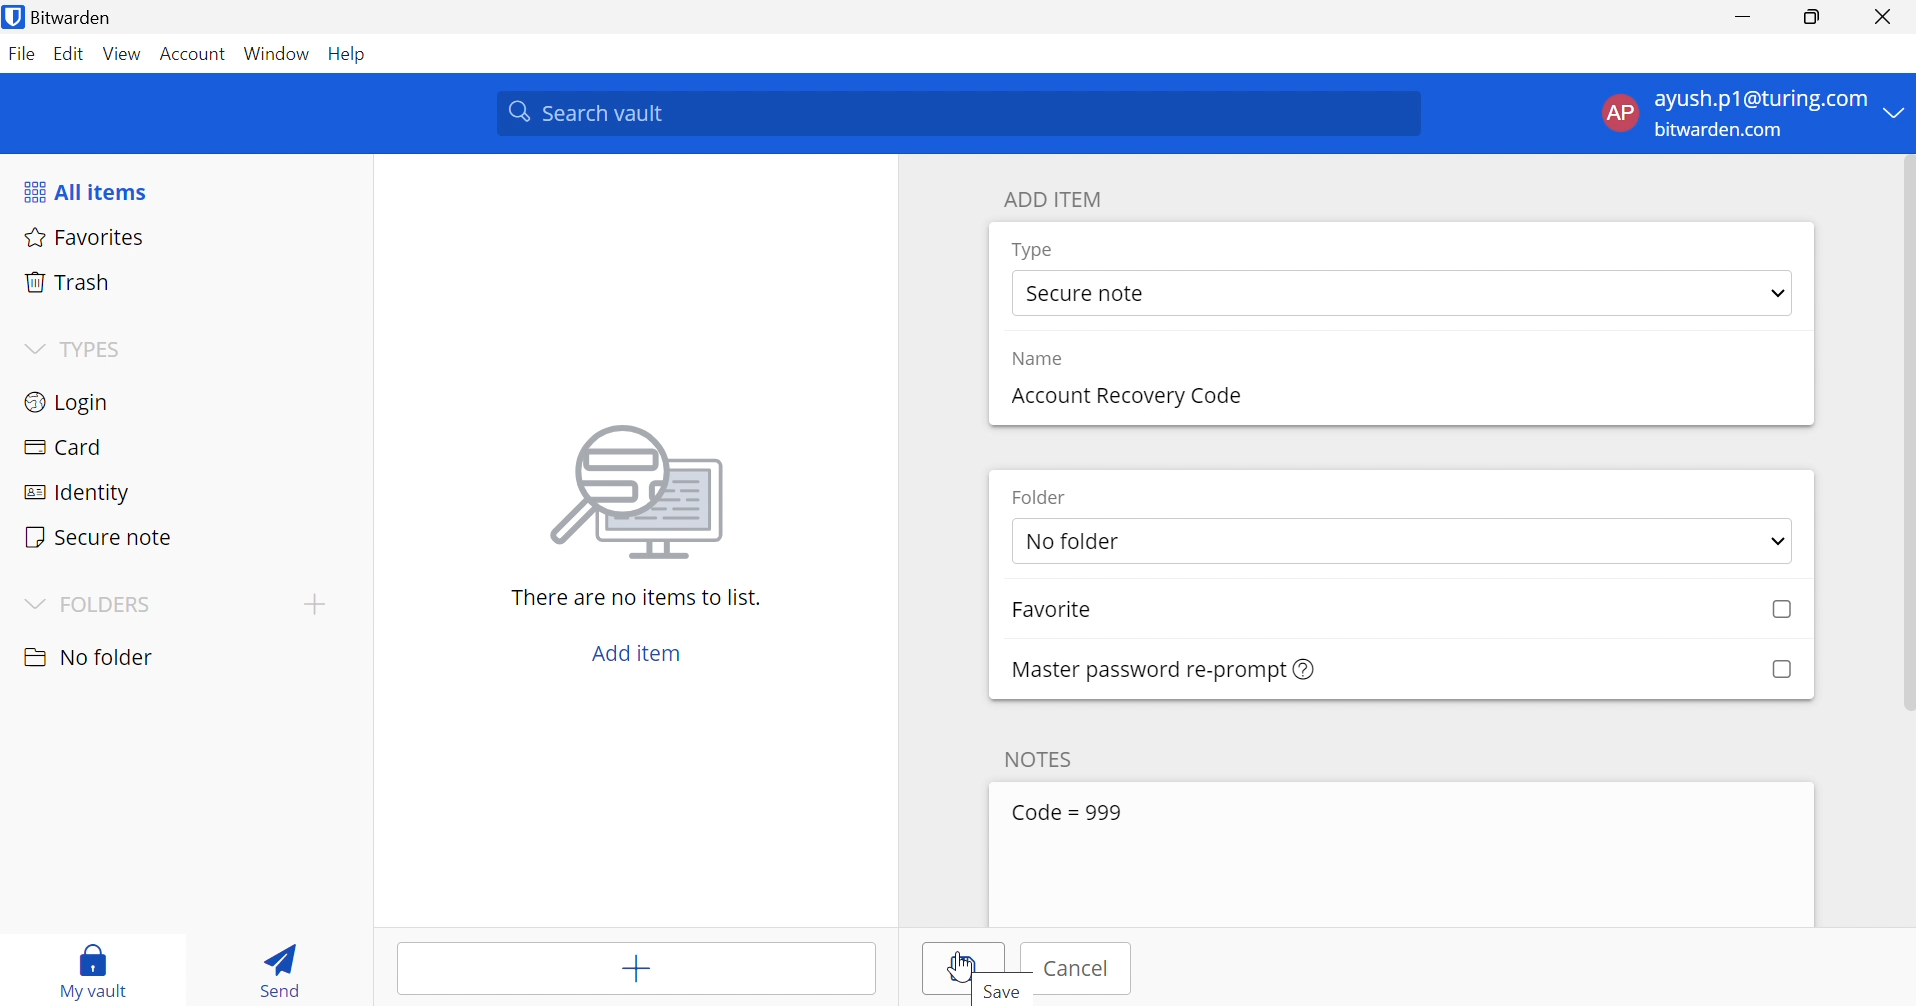  What do you see at coordinates (278, 55) in the screenshot?
I see `Window` at bounding box center [278, 55].